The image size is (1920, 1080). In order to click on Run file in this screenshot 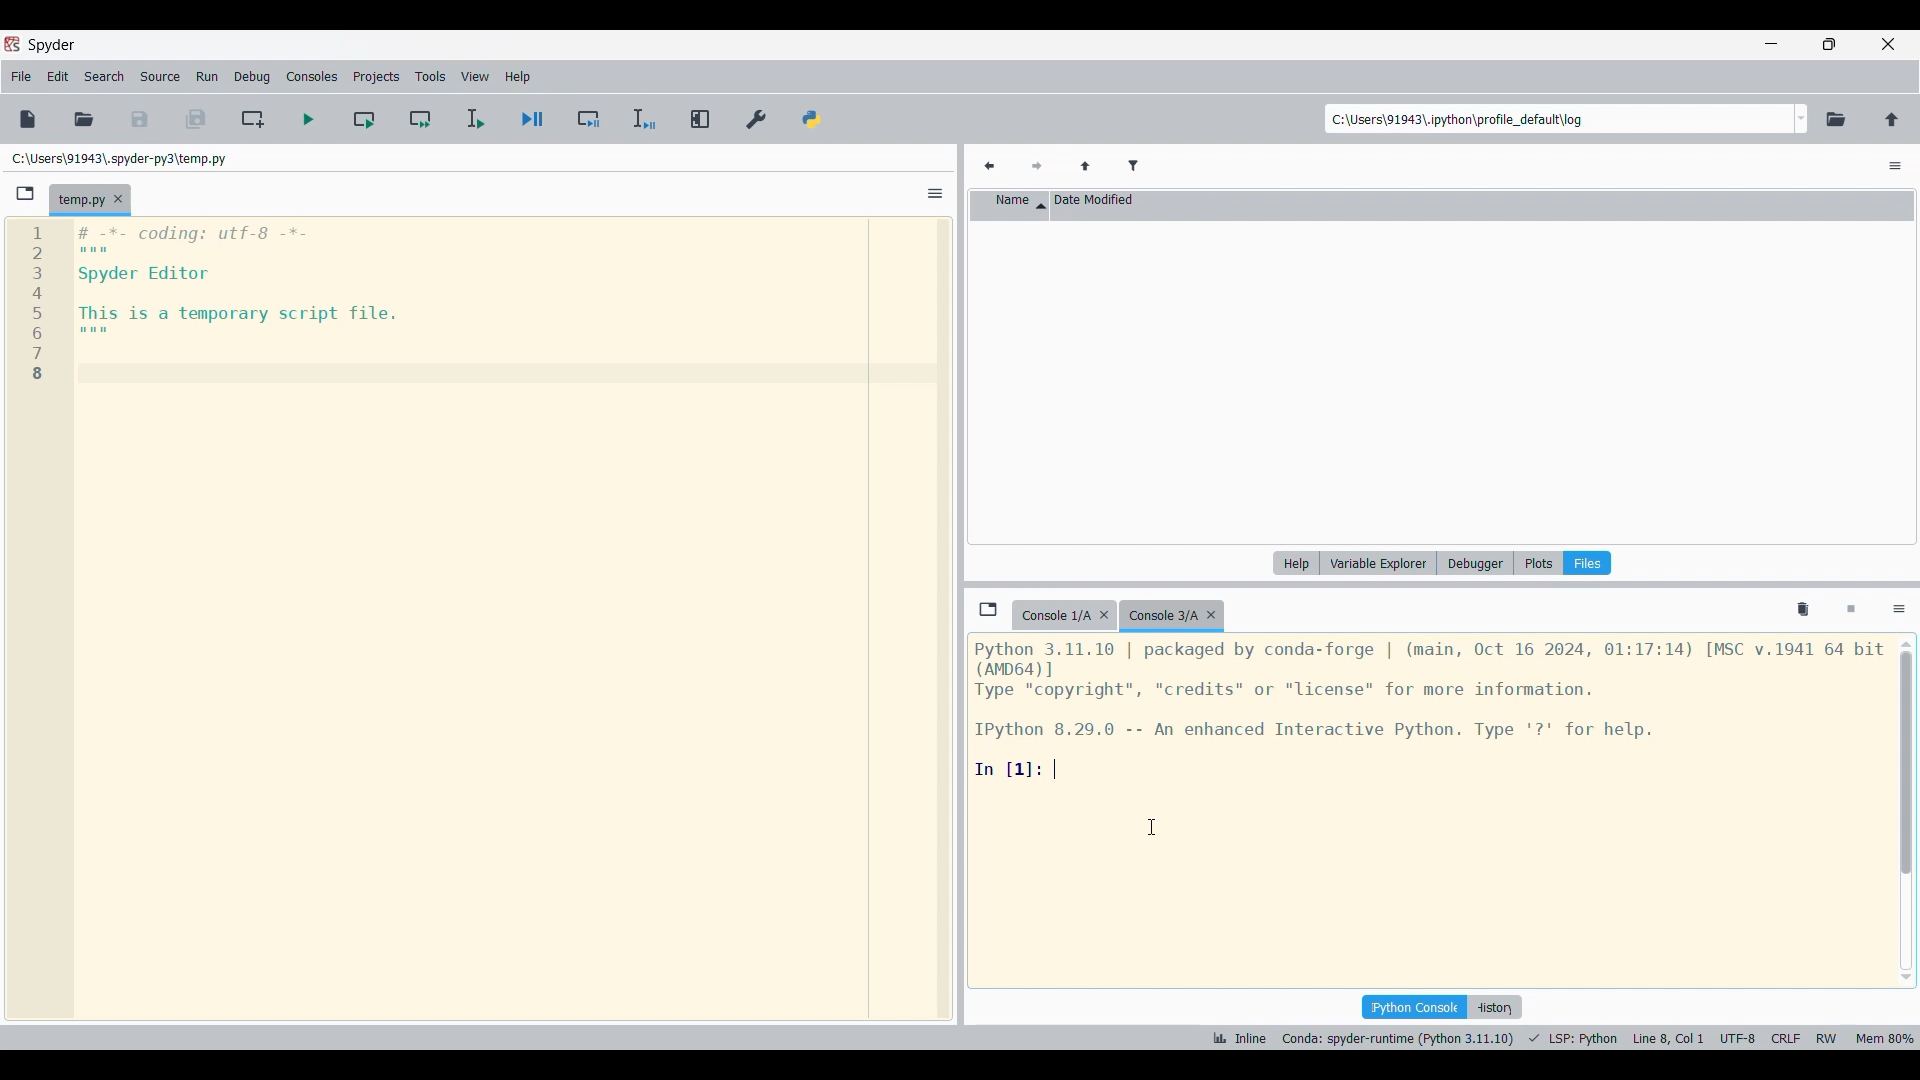, I will do `click(308, 119)`.